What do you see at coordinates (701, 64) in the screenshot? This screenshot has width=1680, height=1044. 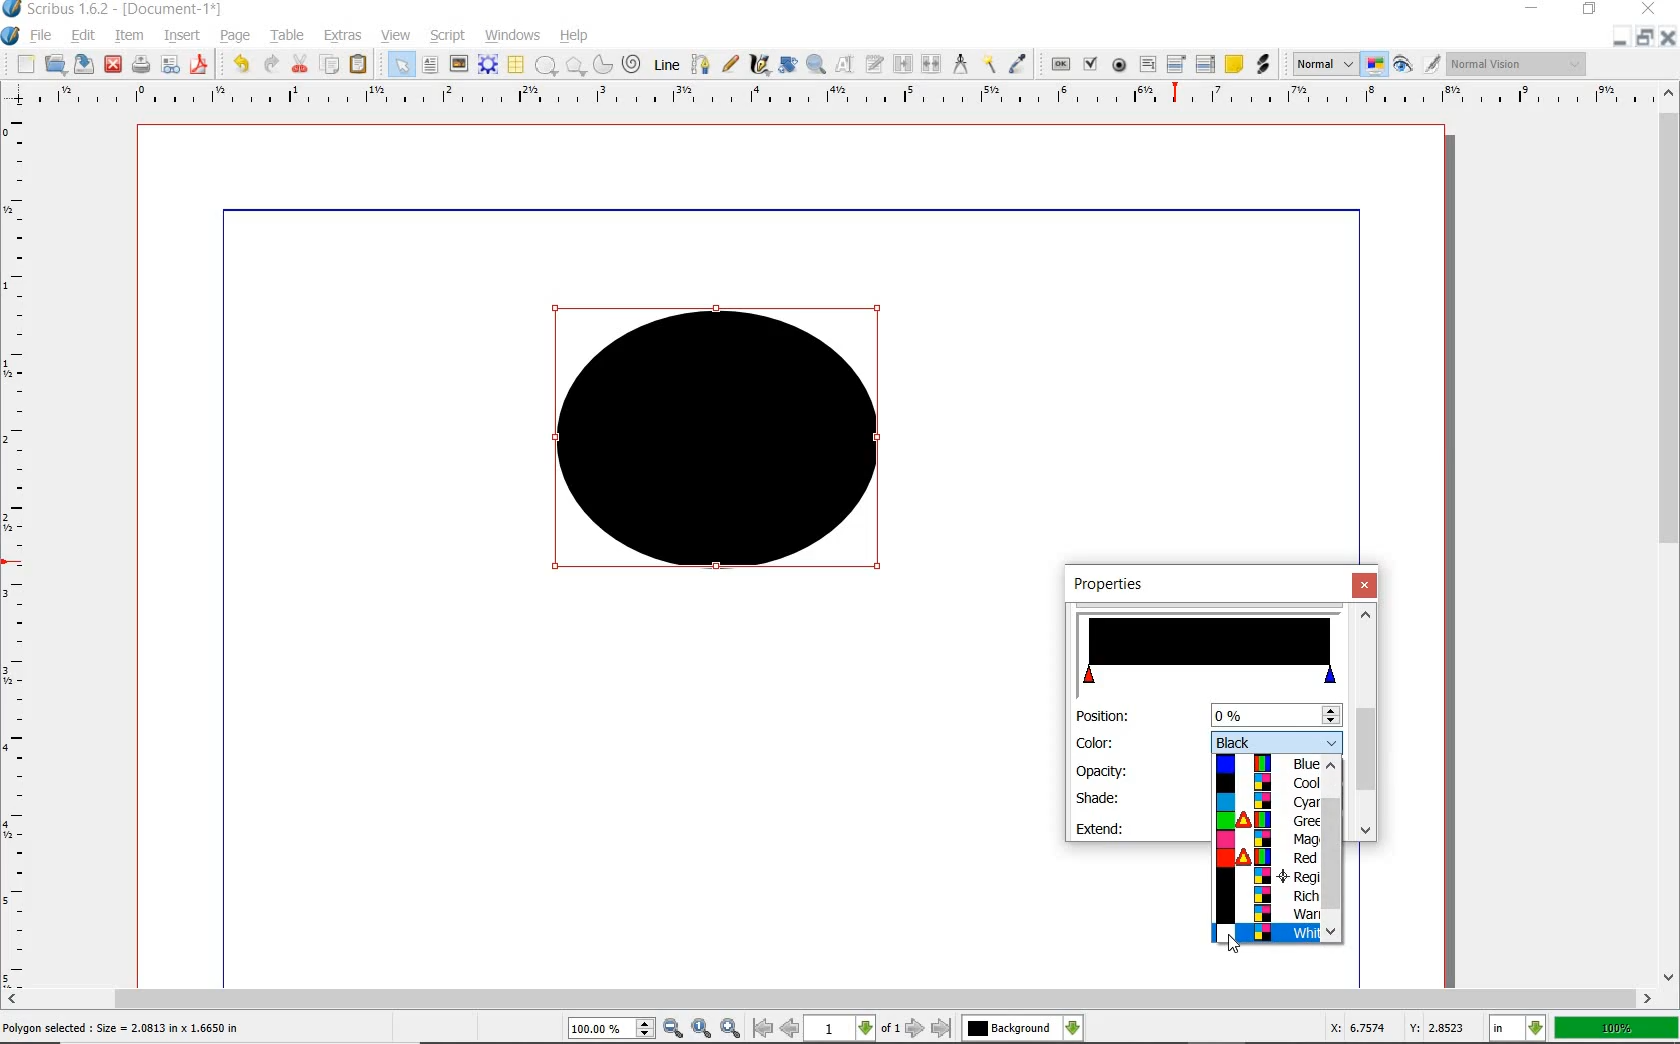 I see `BEZIER CURVE` at bounding box center [701, 64].